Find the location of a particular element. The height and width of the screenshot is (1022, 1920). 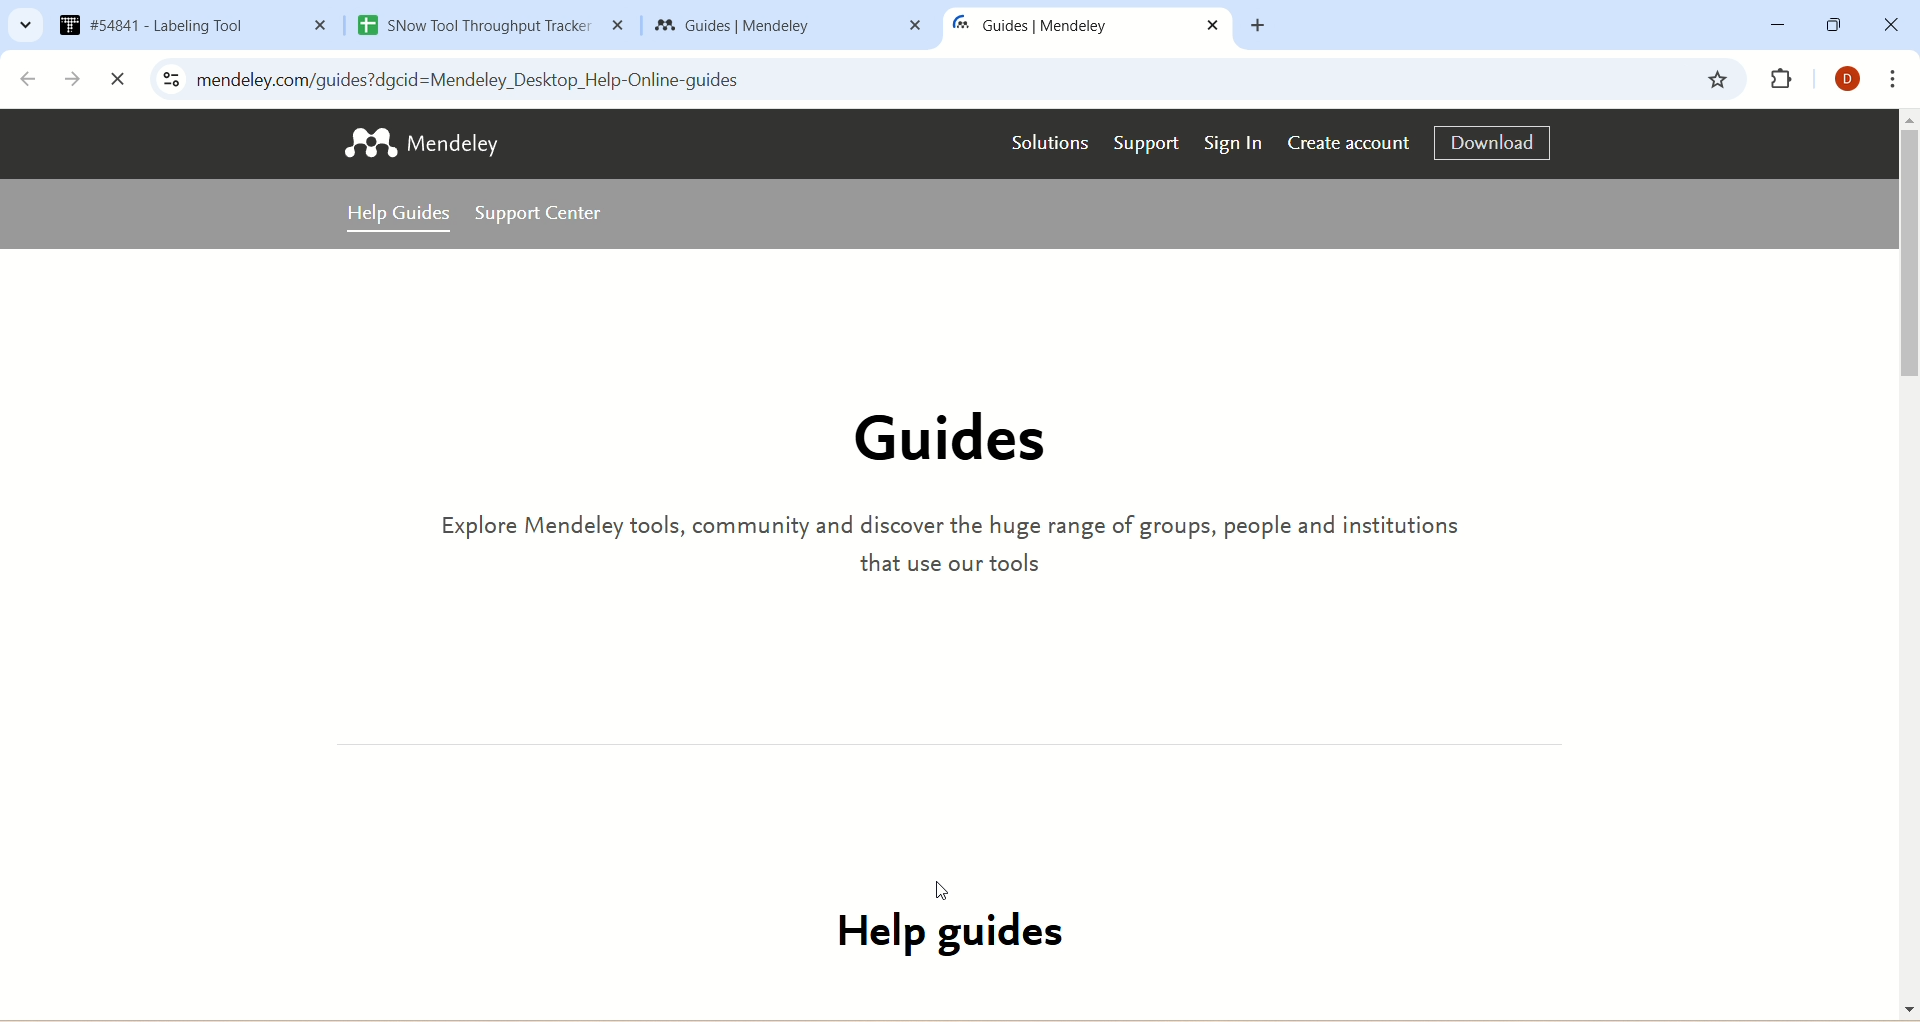

support is located at coordinates (1147, 142).